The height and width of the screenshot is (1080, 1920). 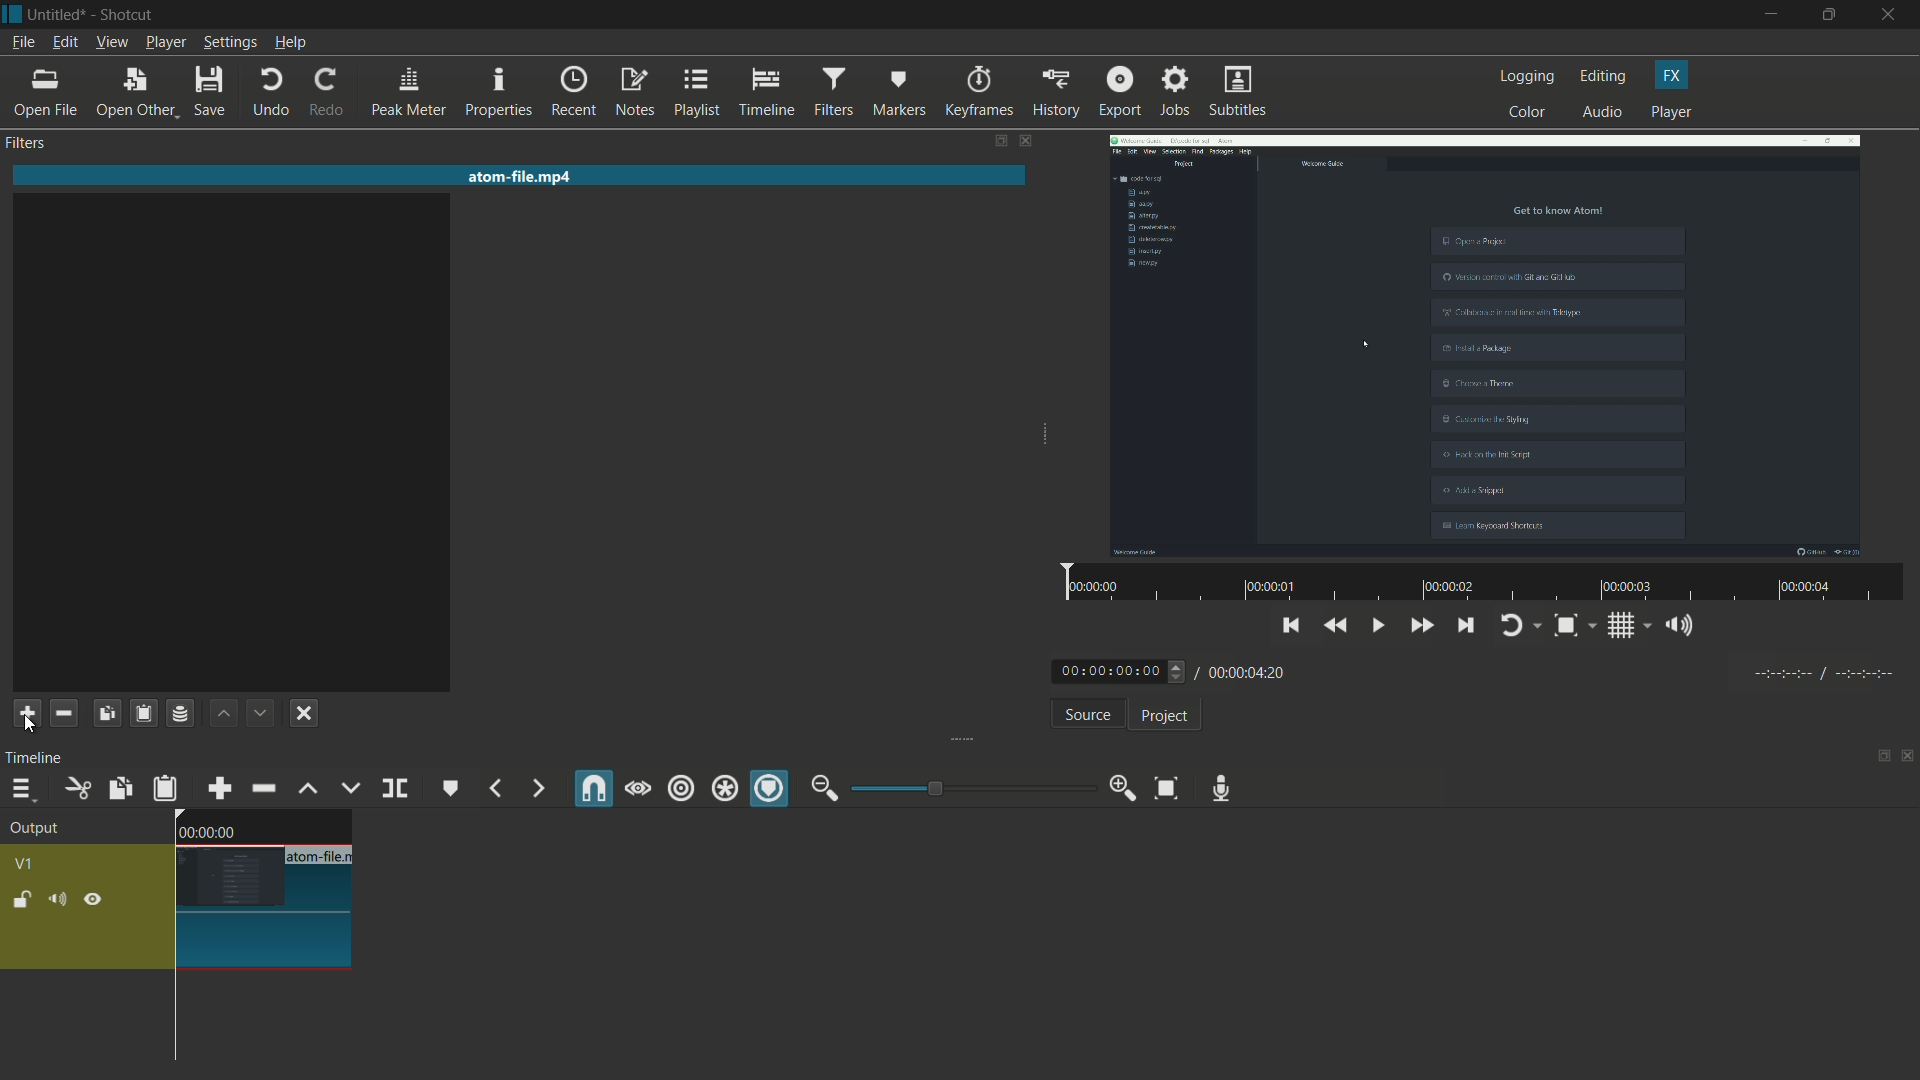 I want to click on move filter down, so click(x=262, y=713).